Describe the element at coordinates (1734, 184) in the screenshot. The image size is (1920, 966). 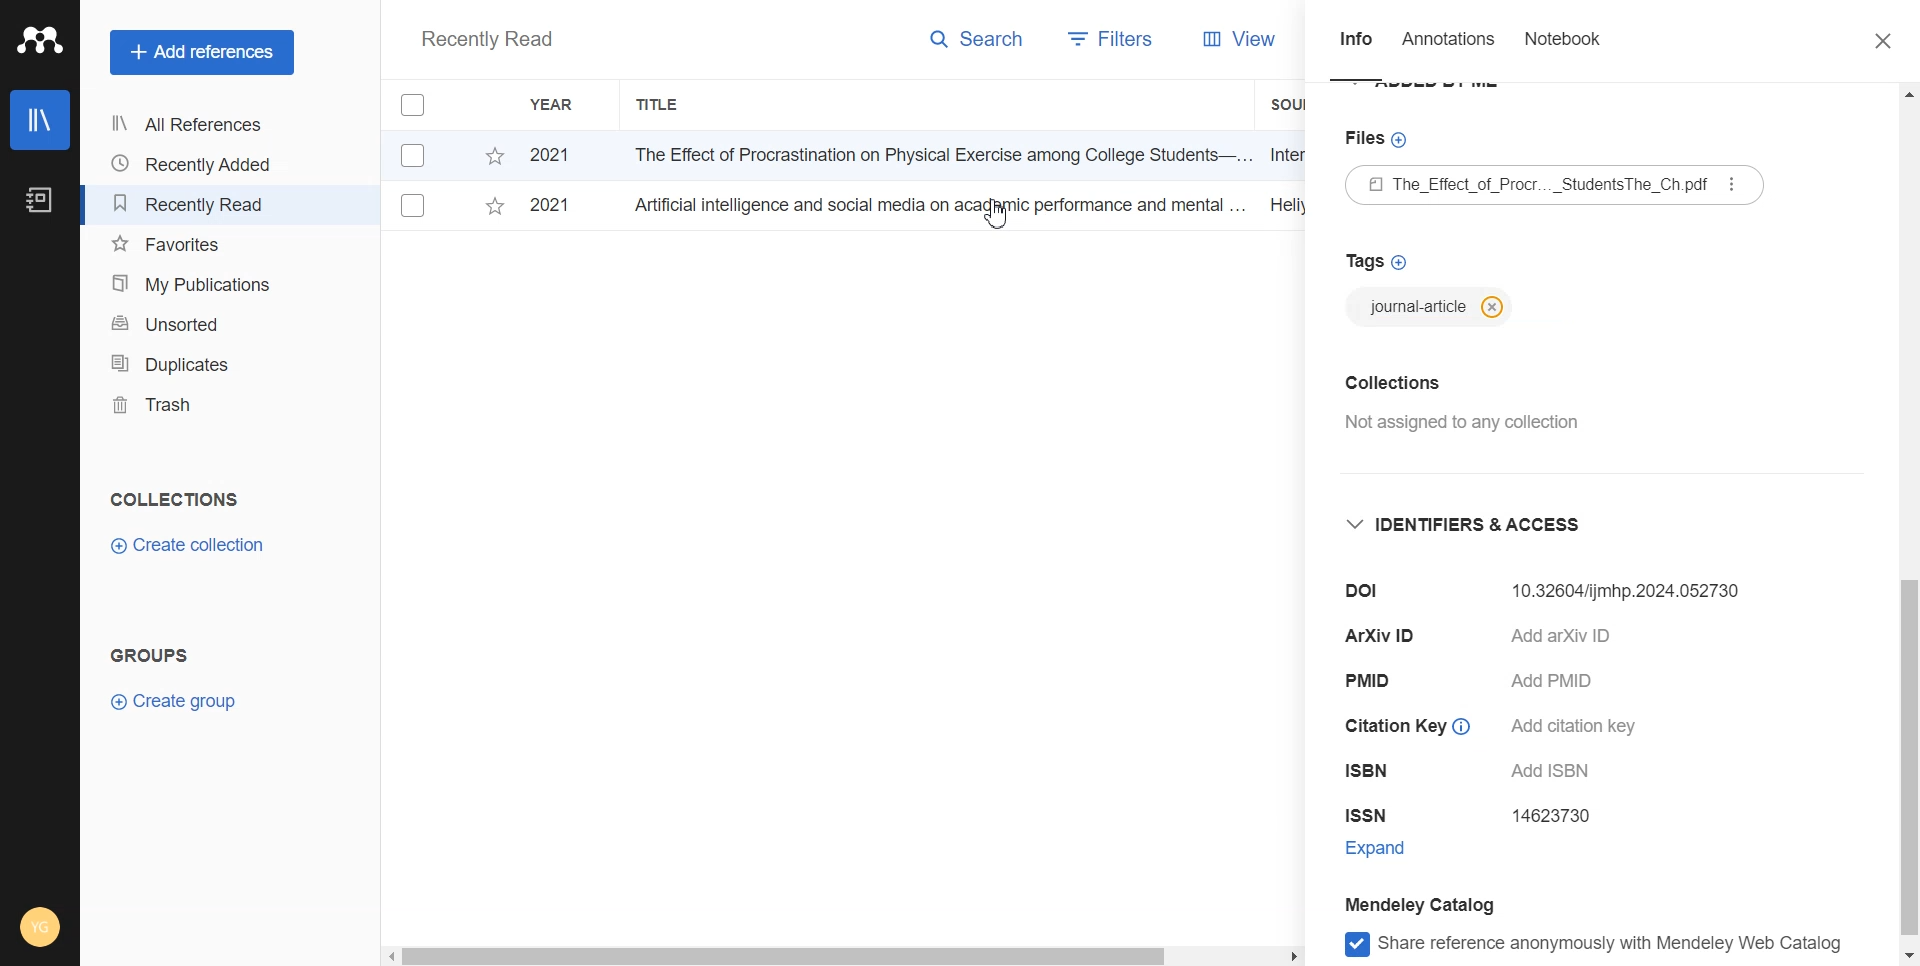
I see `More` at that location.